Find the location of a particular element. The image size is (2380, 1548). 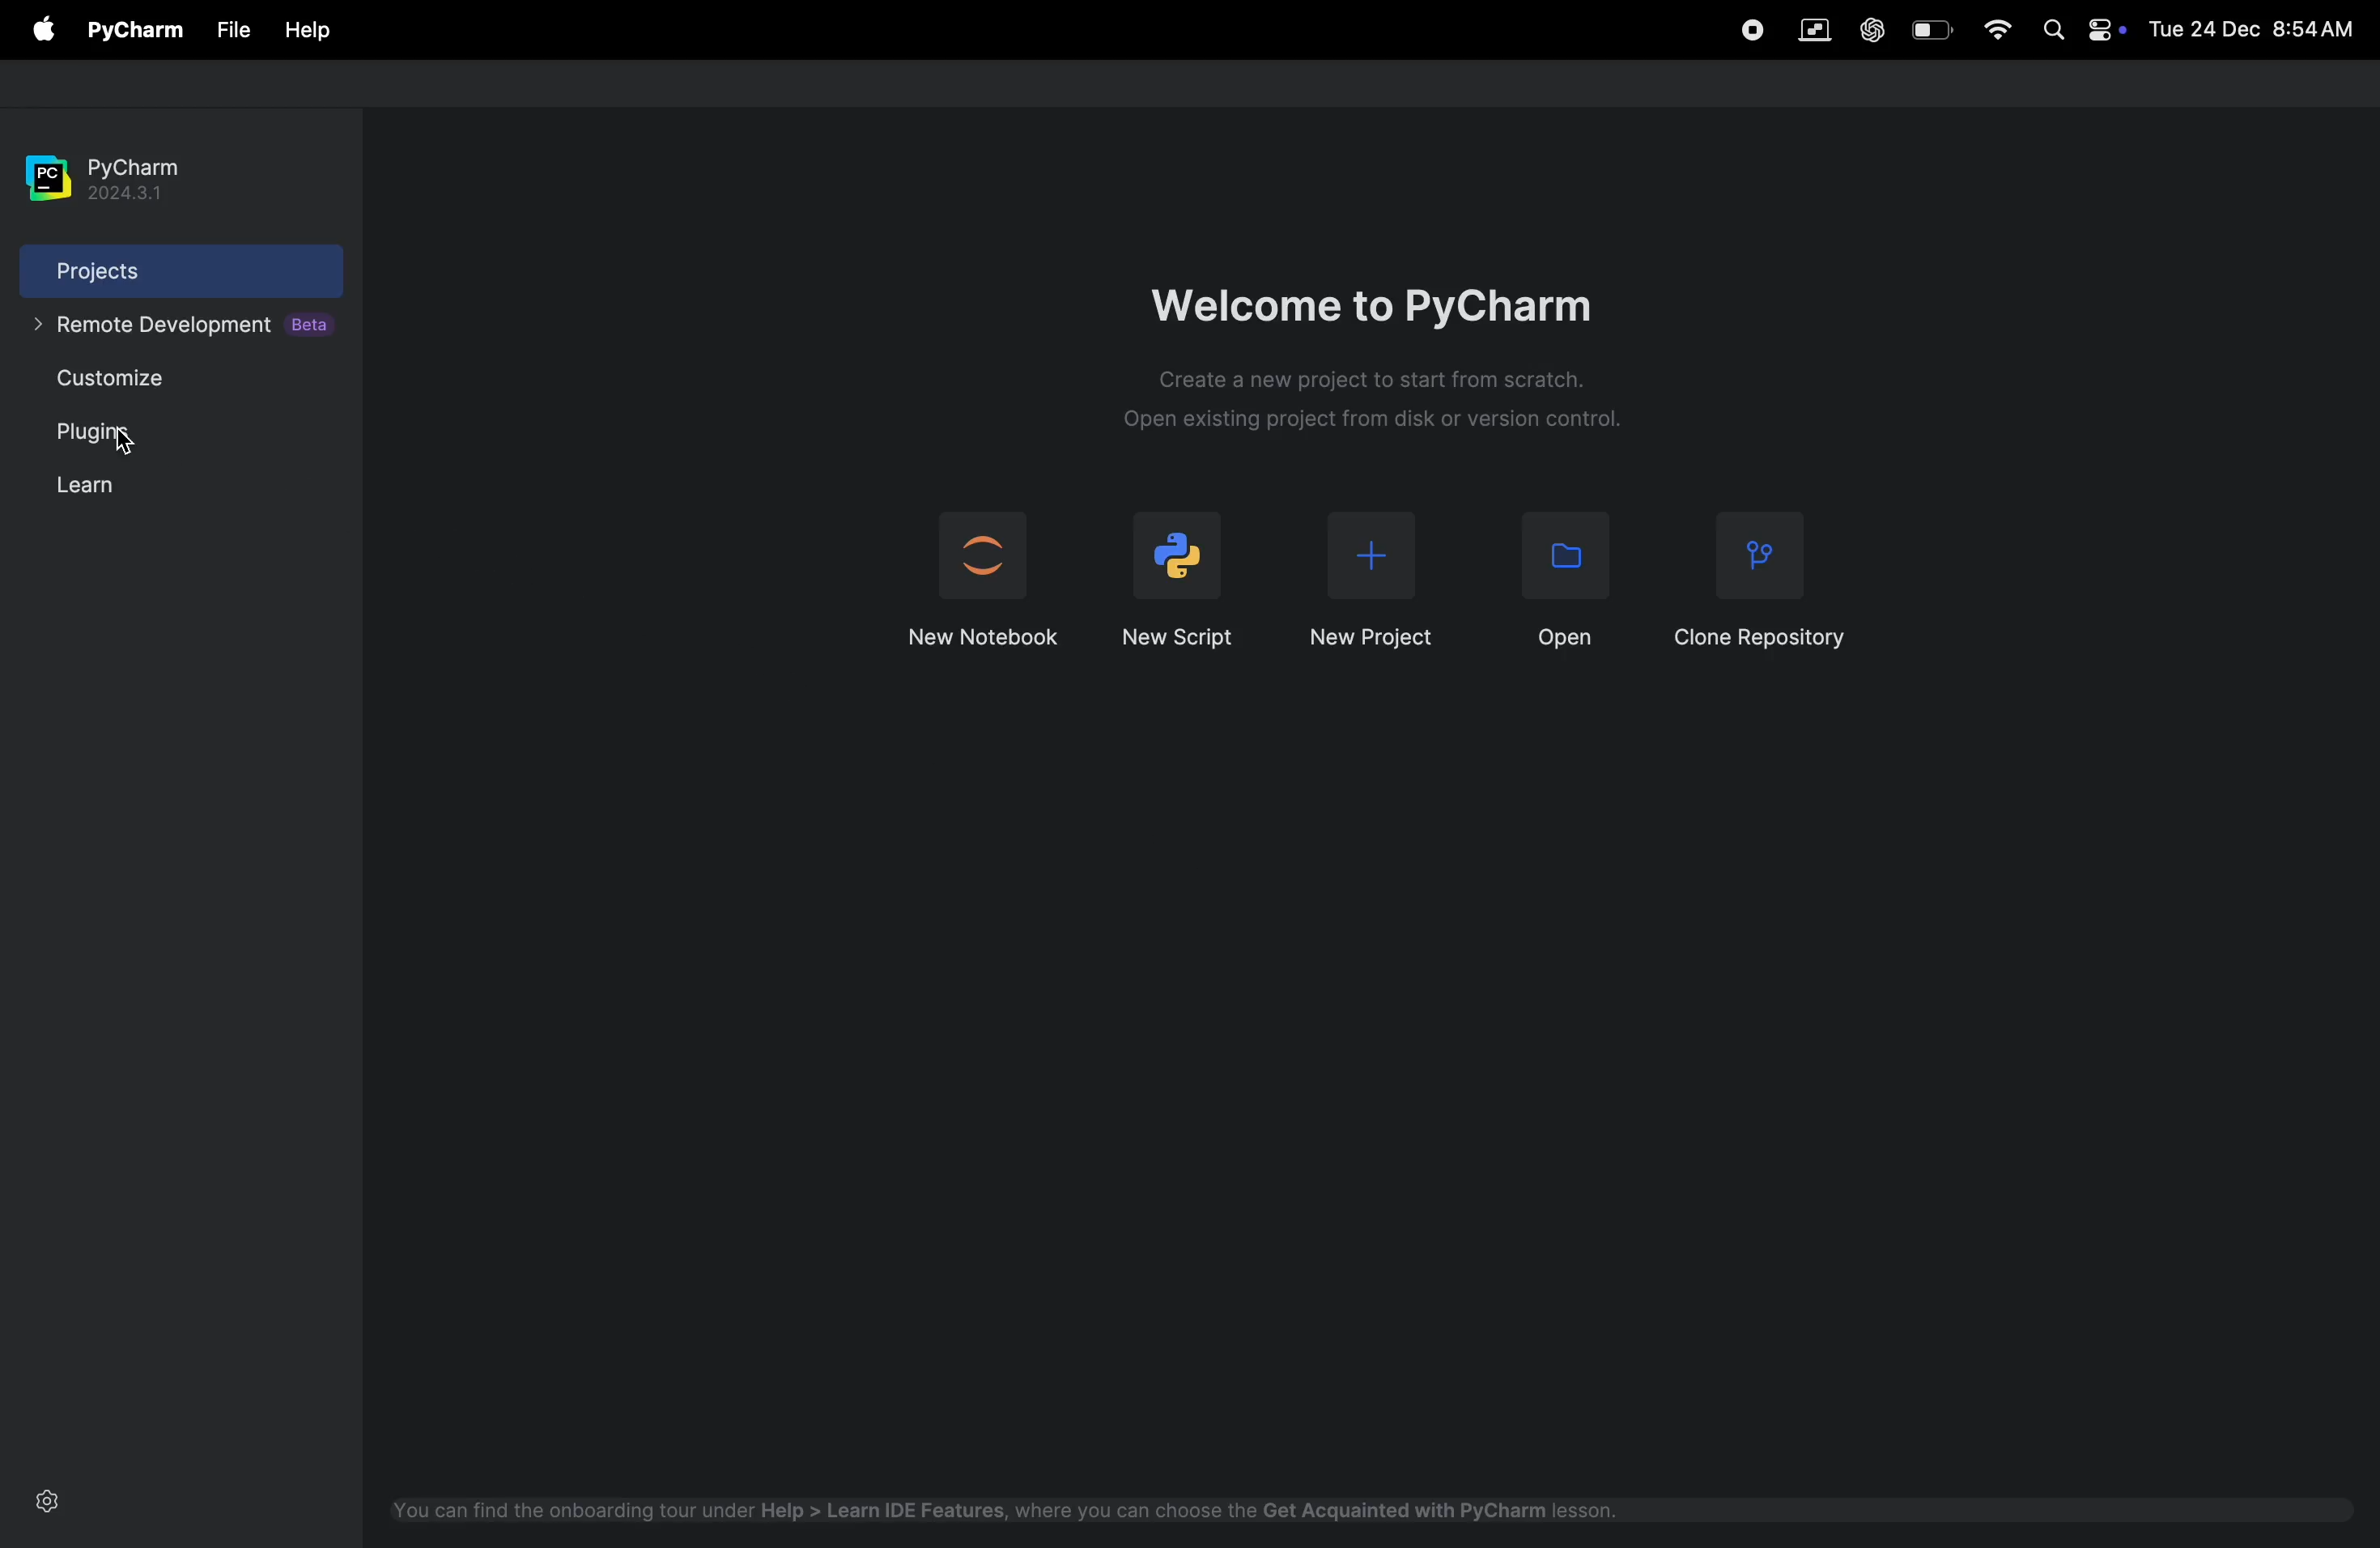

clone repository is located at coordinates (1760, 578).